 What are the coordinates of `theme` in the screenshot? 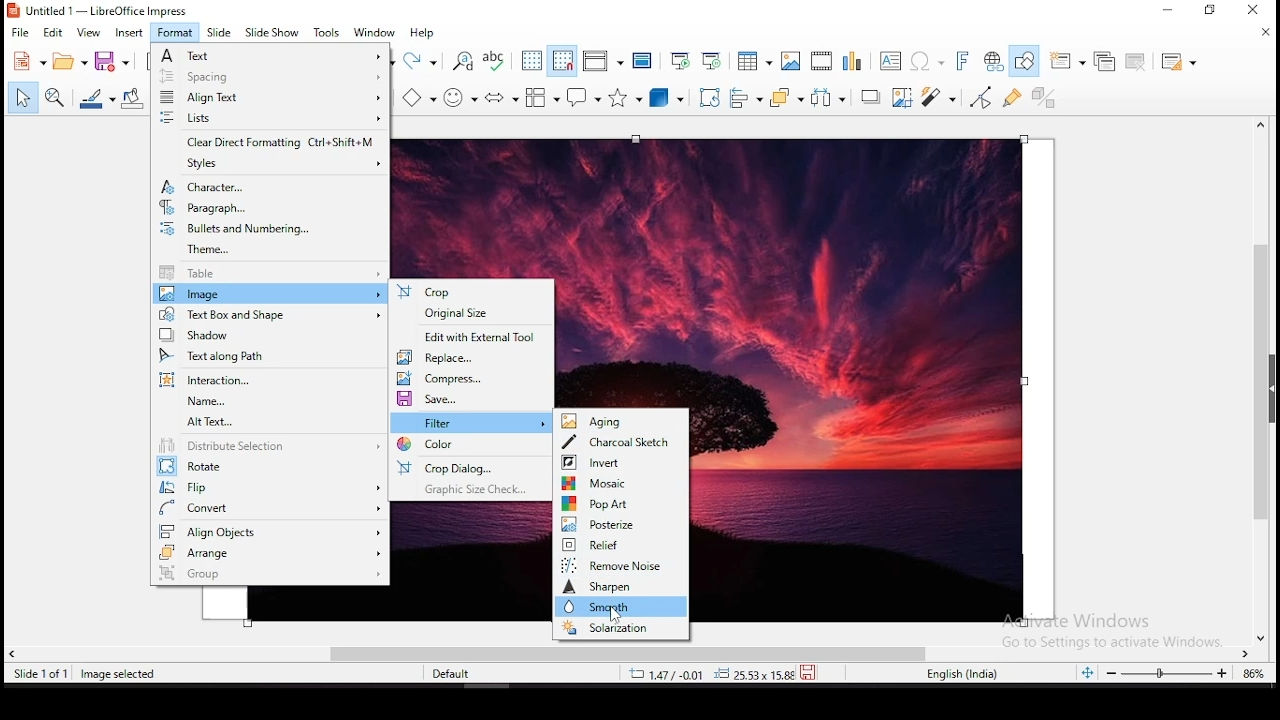 It's located at (272, 251).